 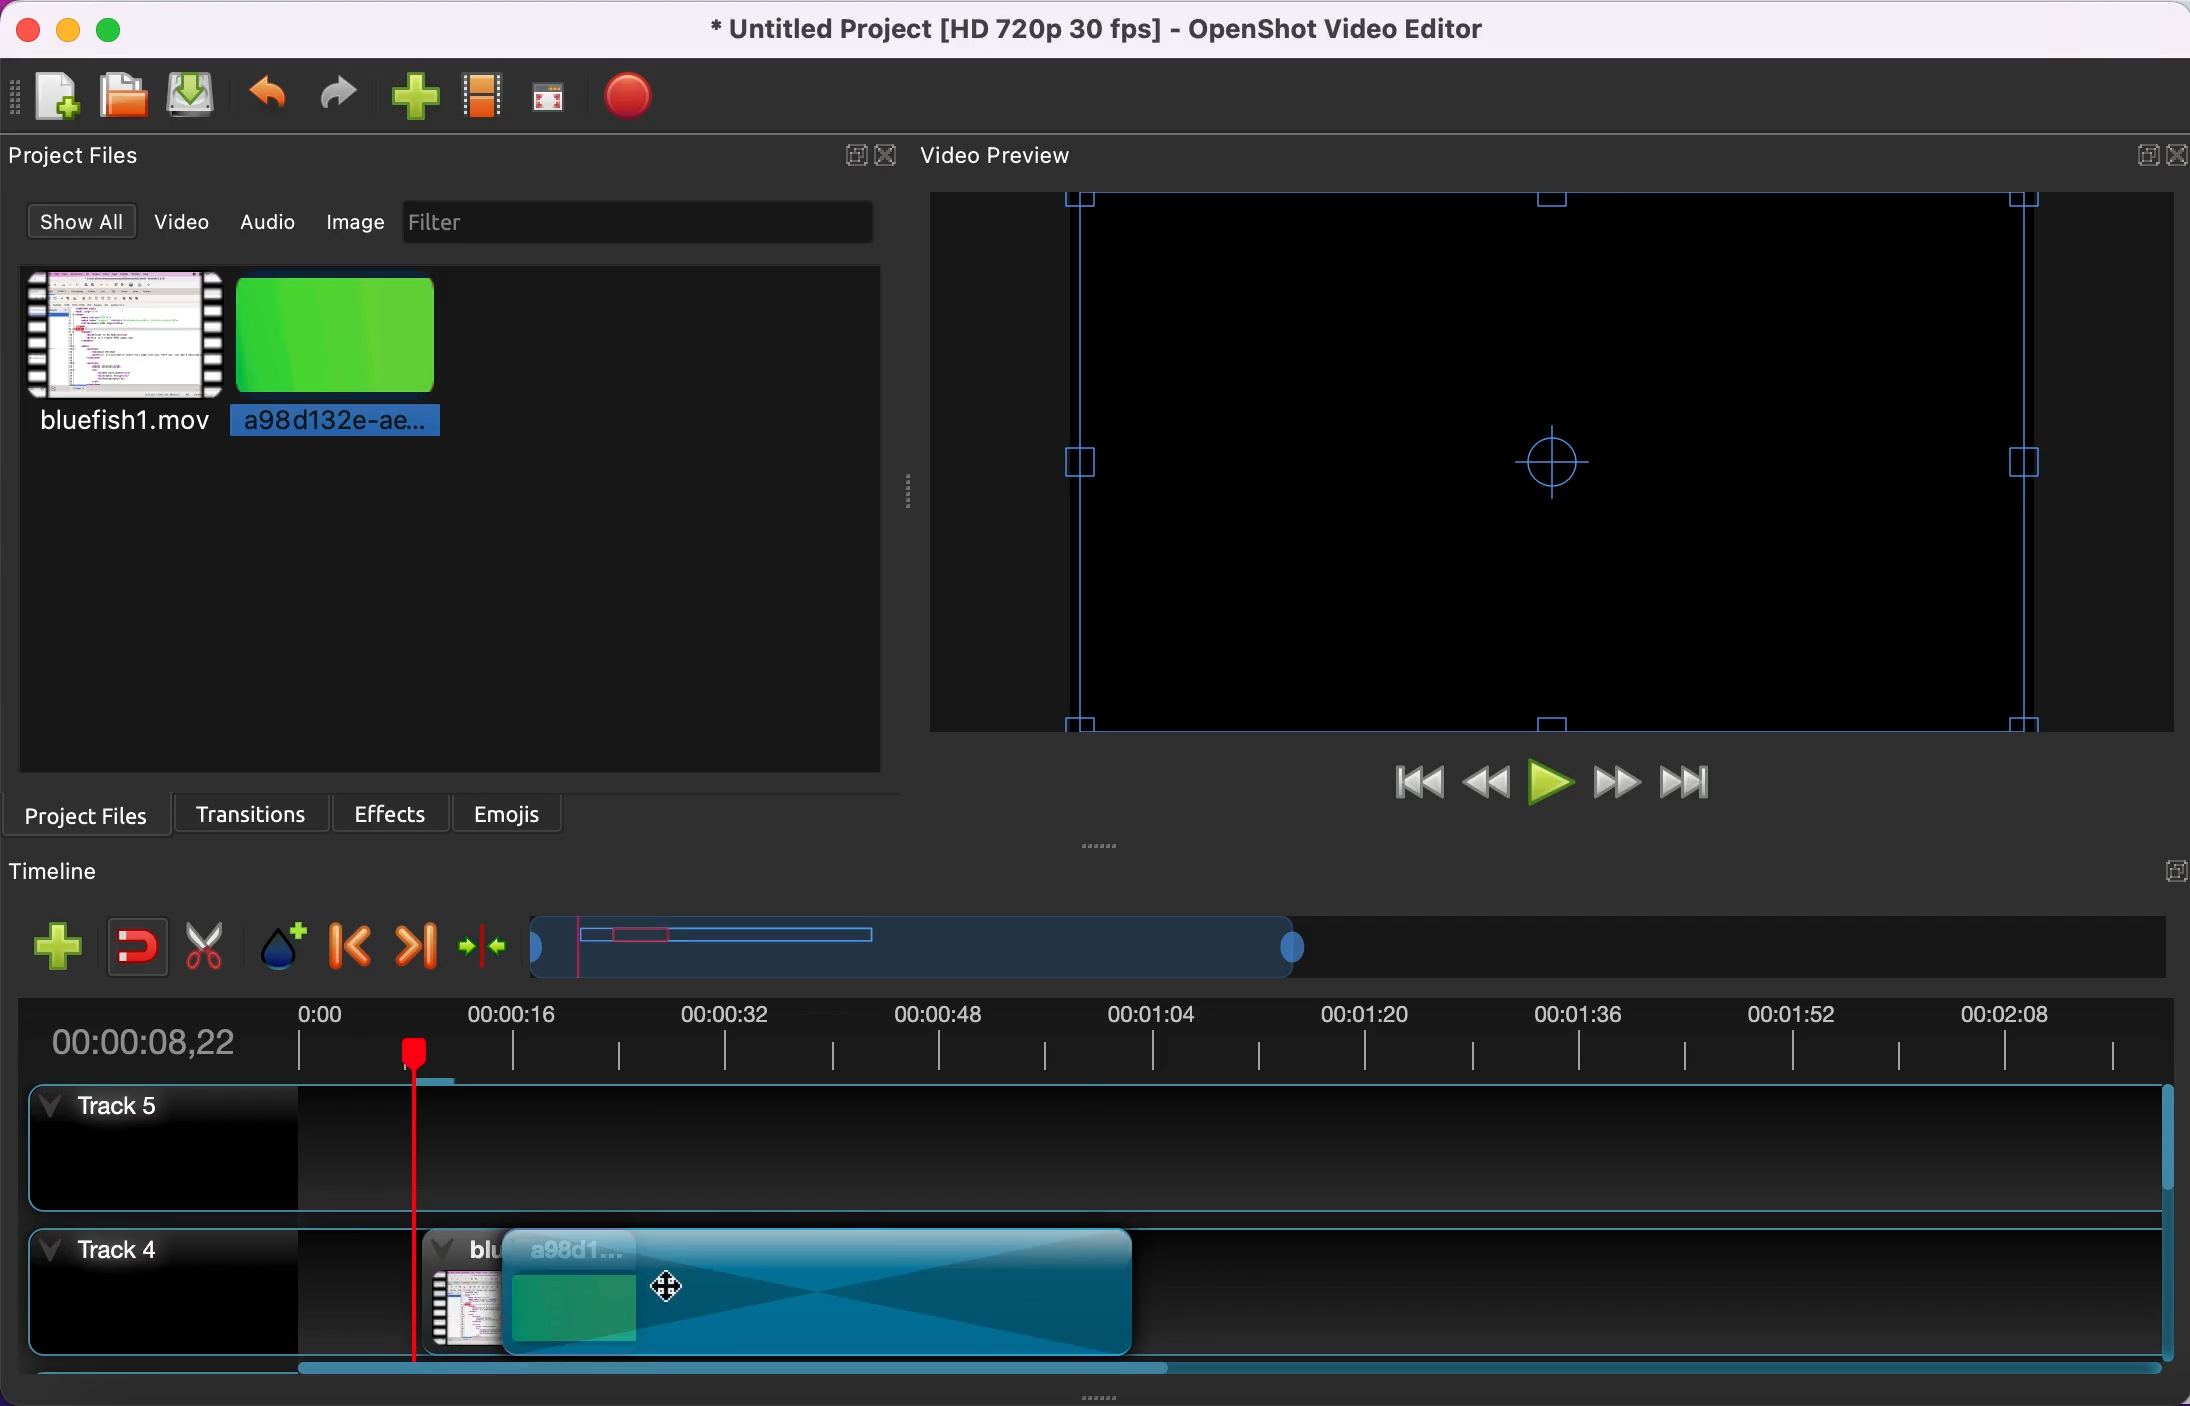 What do you see at coordinates (255, 811) in the screenshot?
I see `transitions` at bounding box center [255, 811].